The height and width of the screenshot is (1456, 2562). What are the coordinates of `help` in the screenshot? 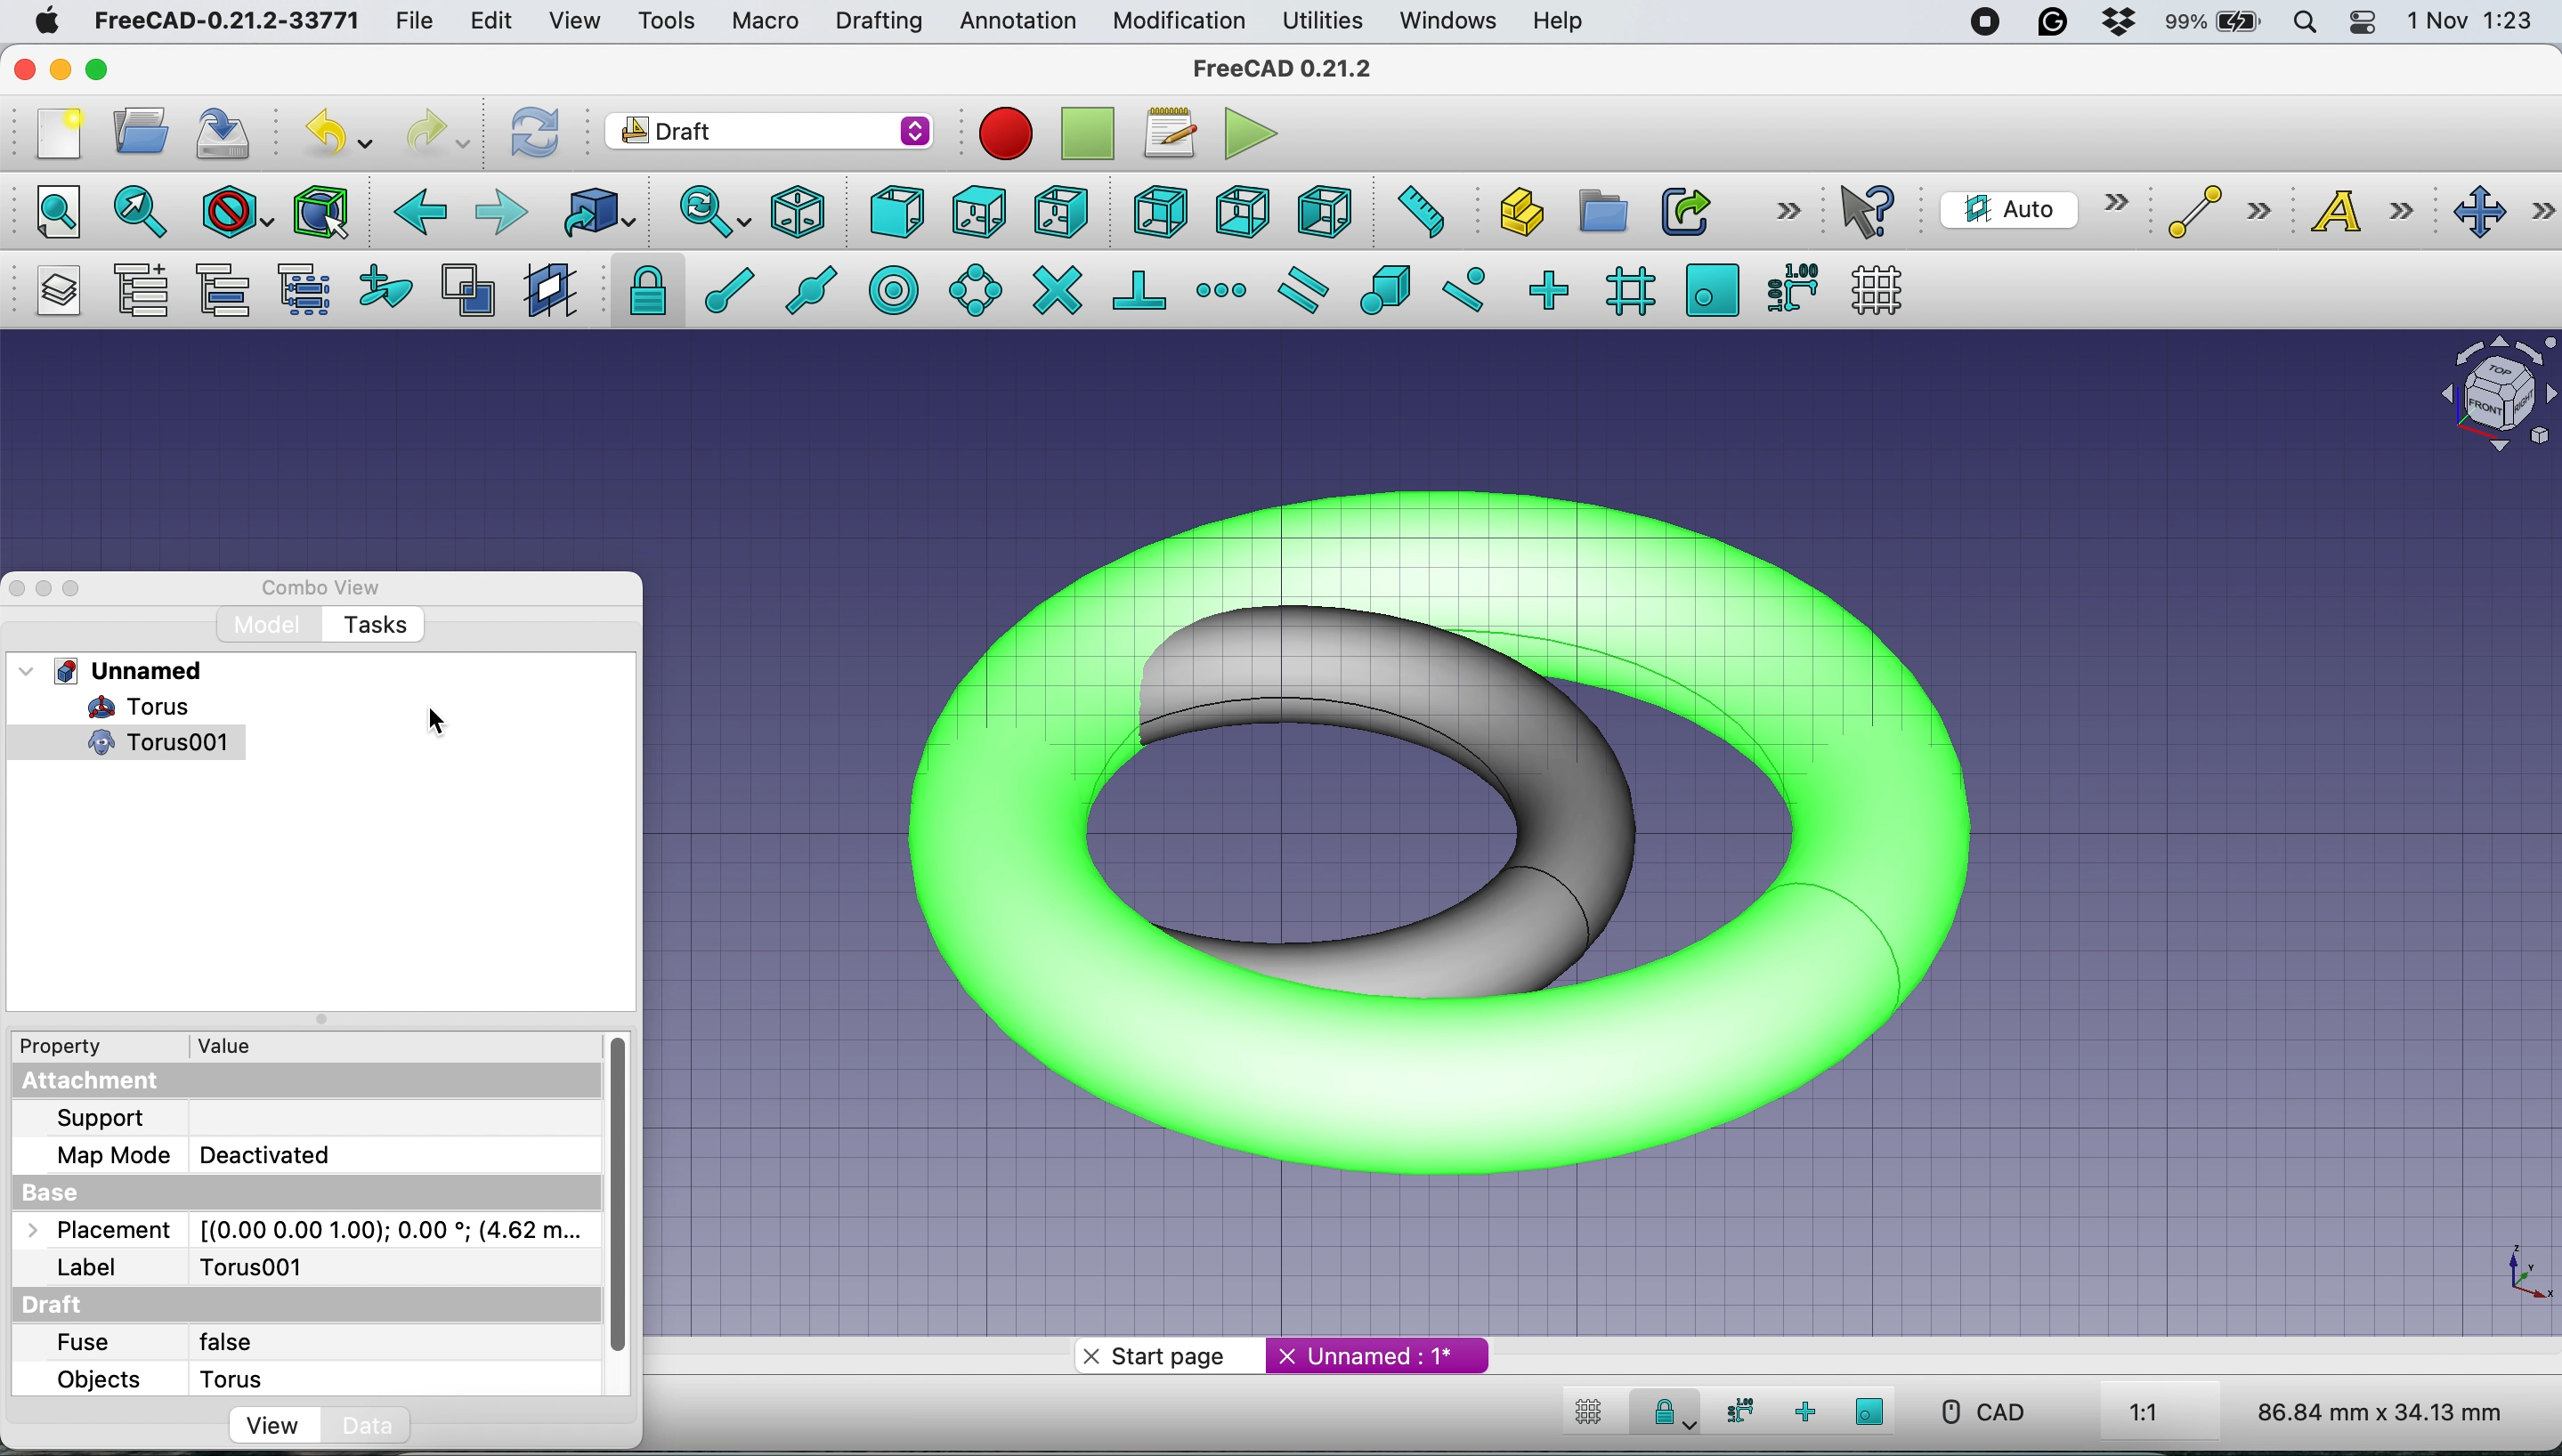 It's located at (1554, 22).